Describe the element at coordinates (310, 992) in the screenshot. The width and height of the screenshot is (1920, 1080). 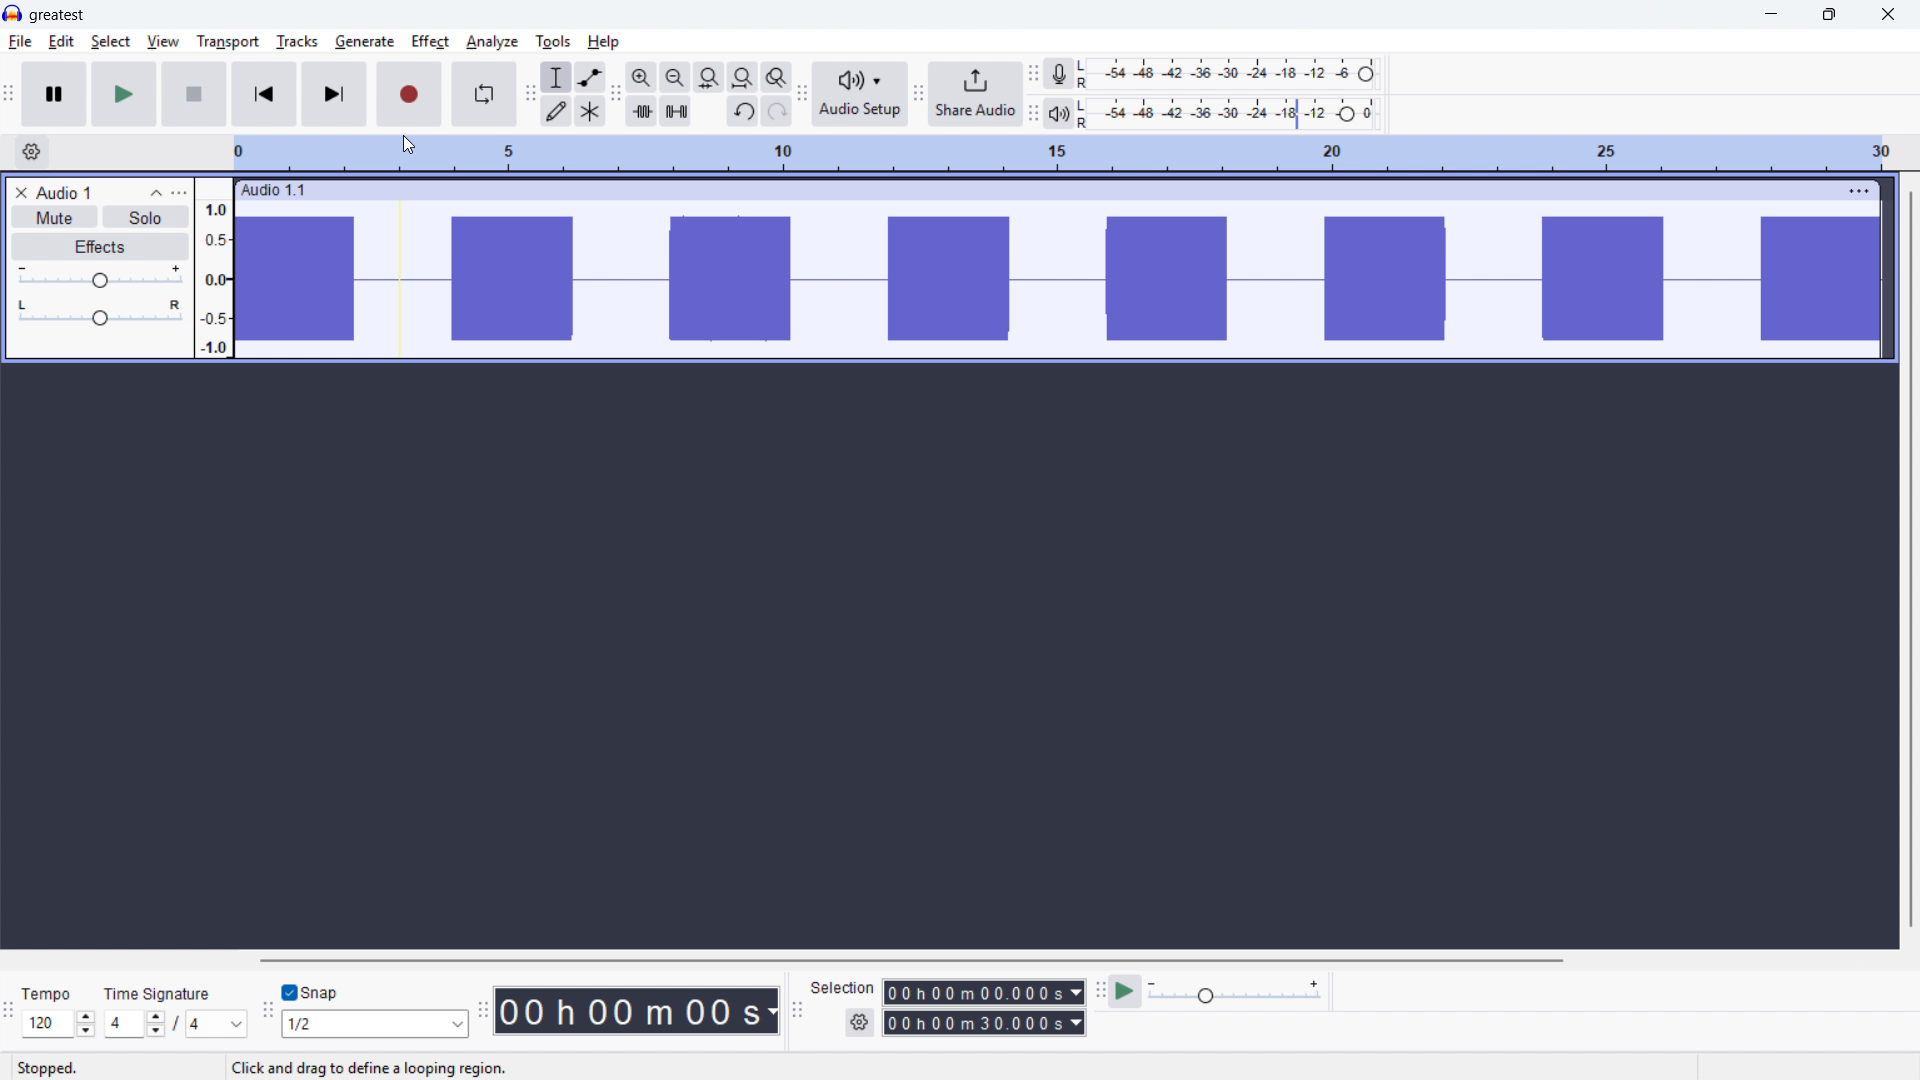
I see `Toggle snap ` at that location.